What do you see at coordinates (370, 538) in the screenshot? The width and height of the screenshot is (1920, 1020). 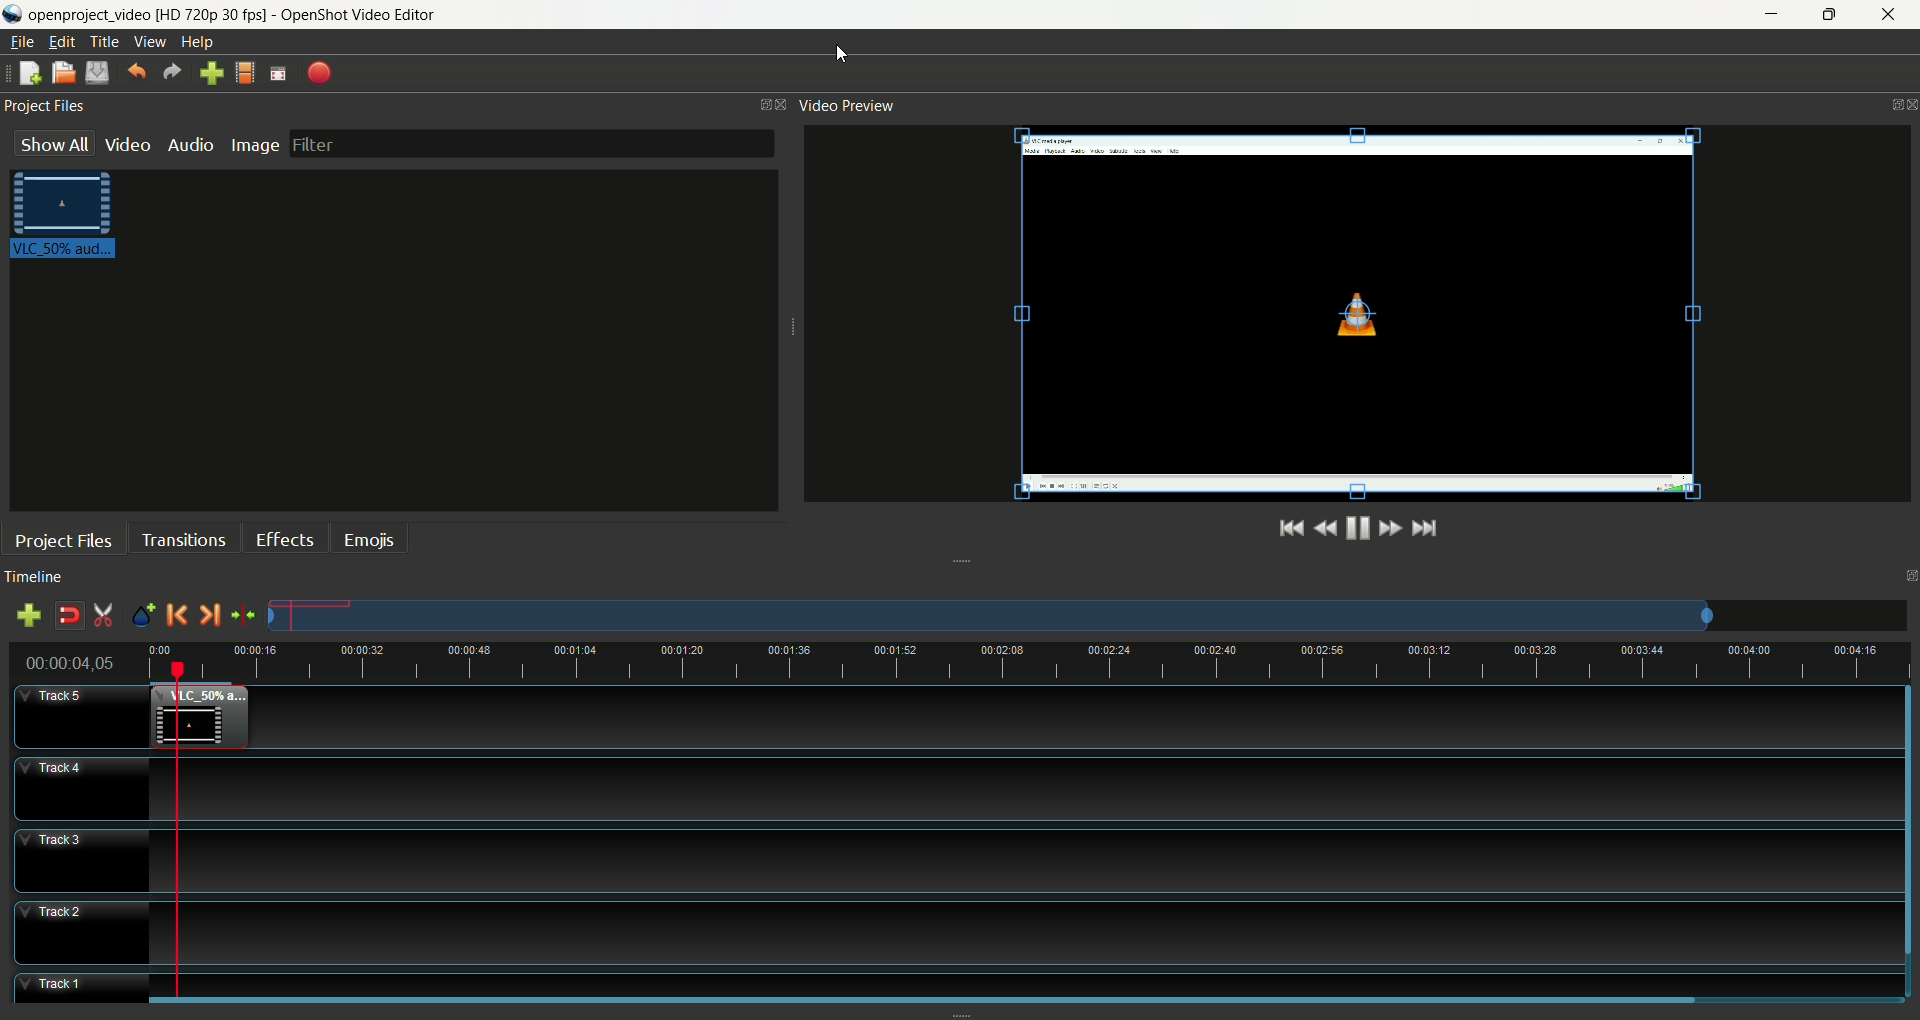 I see `emojis` at bounding box center [370, 538].